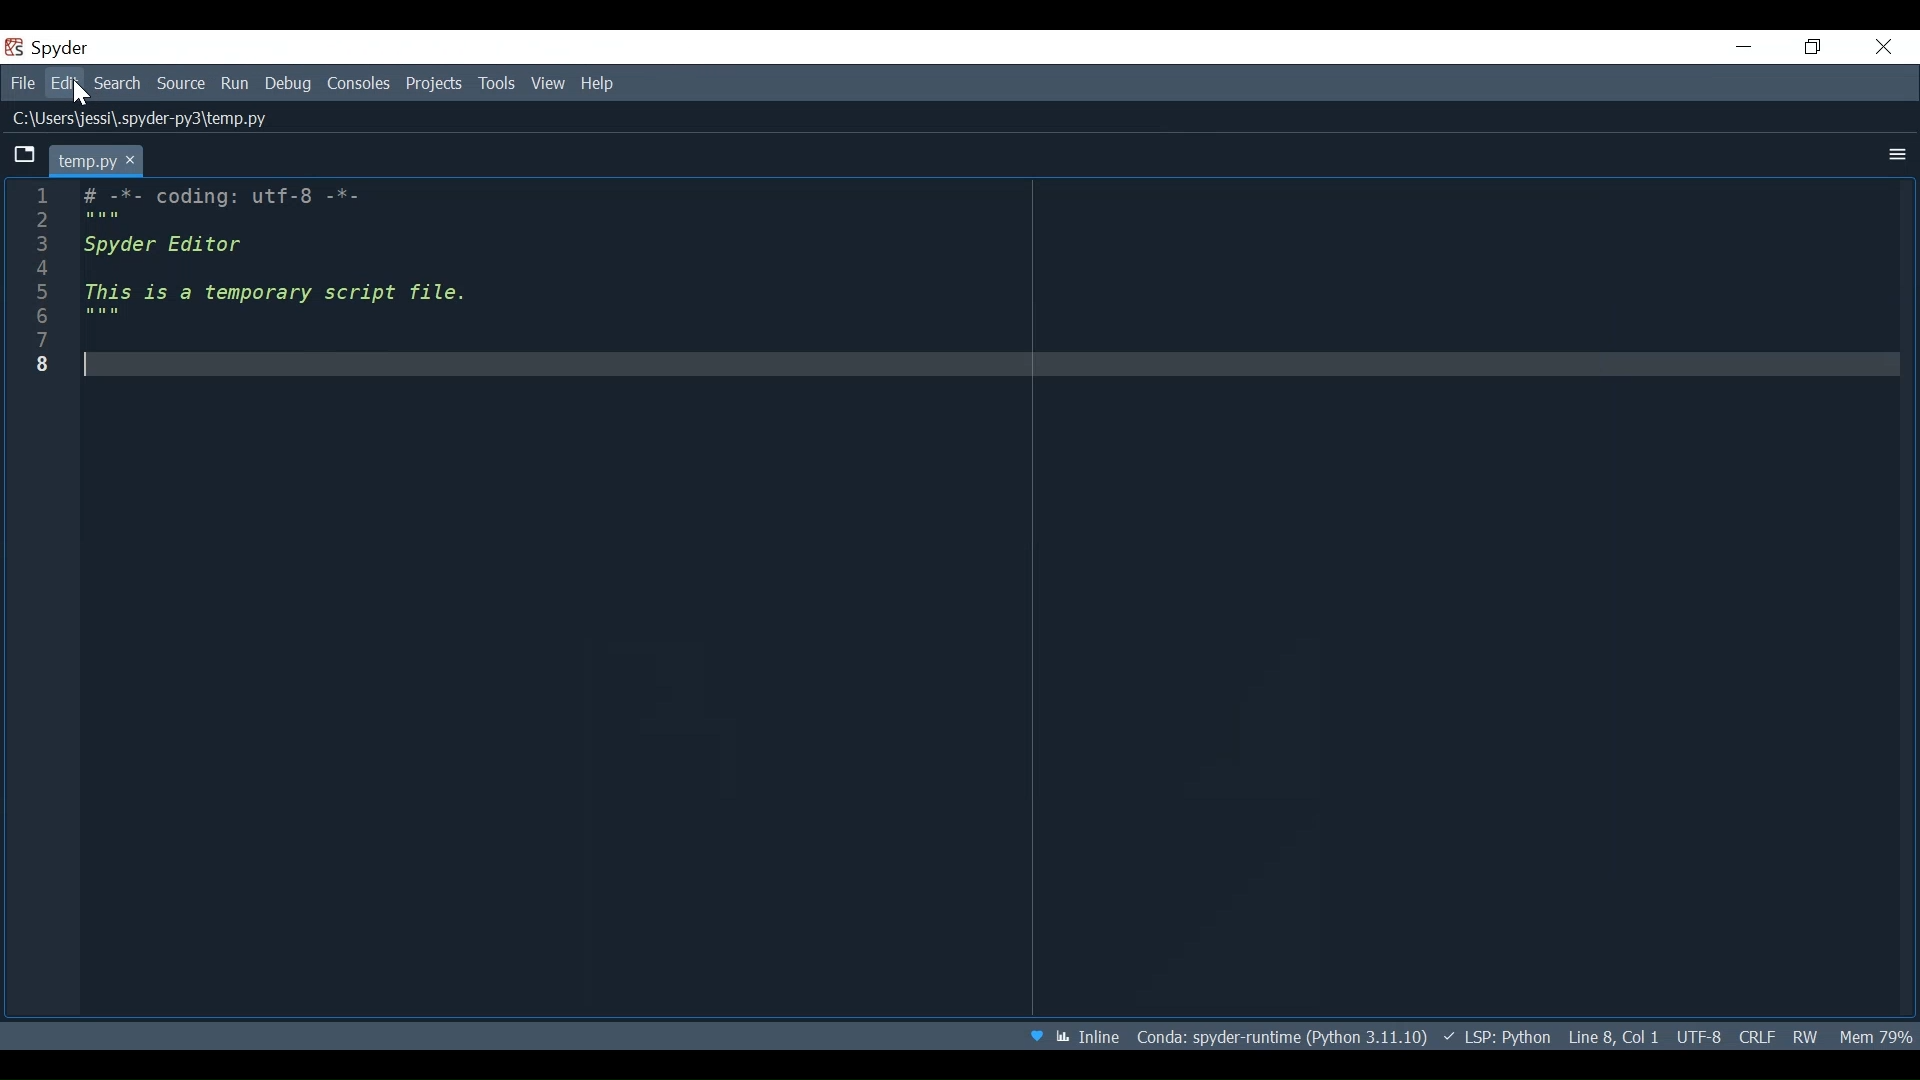 Image resolution: width=1920 pixels, height=1080 pixels. Describe the element at coordinates (1087, 1037) in the screenshot. I see `Toggle Inline and interactive Matplotlib plotting` at that location.